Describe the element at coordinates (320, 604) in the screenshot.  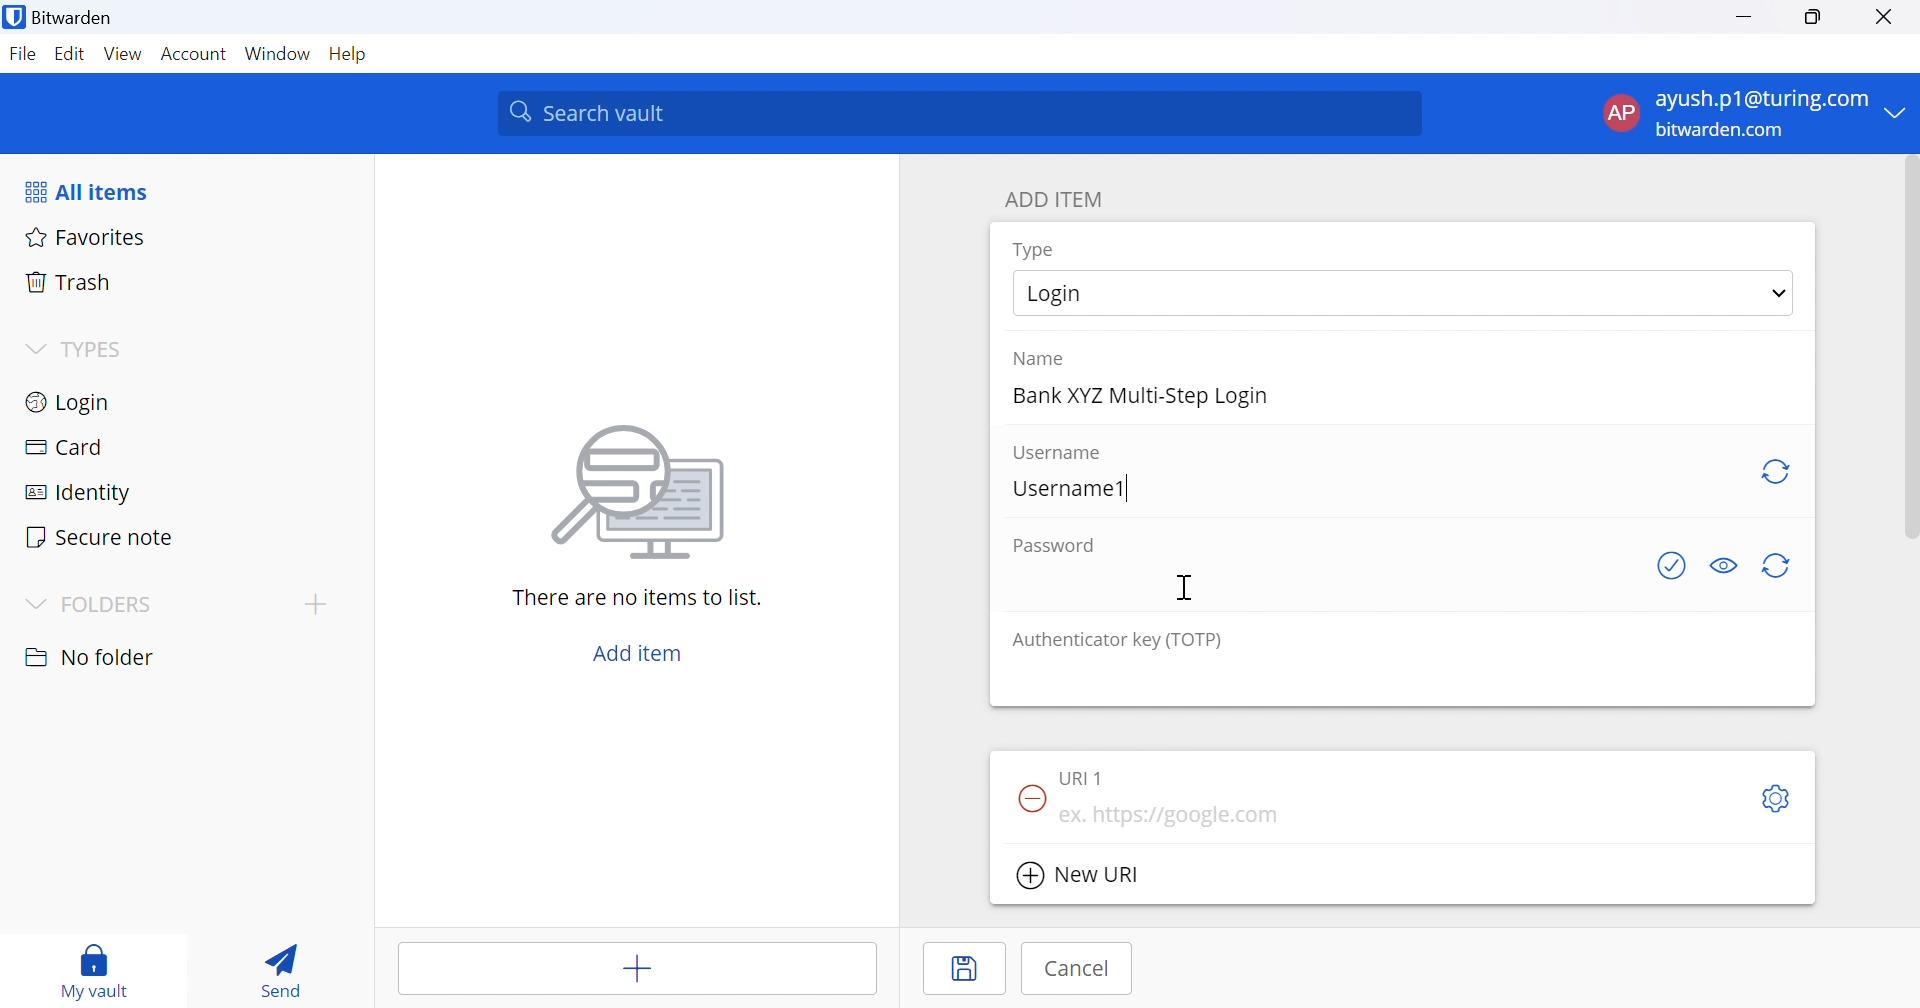
I see `add folder` at that location.